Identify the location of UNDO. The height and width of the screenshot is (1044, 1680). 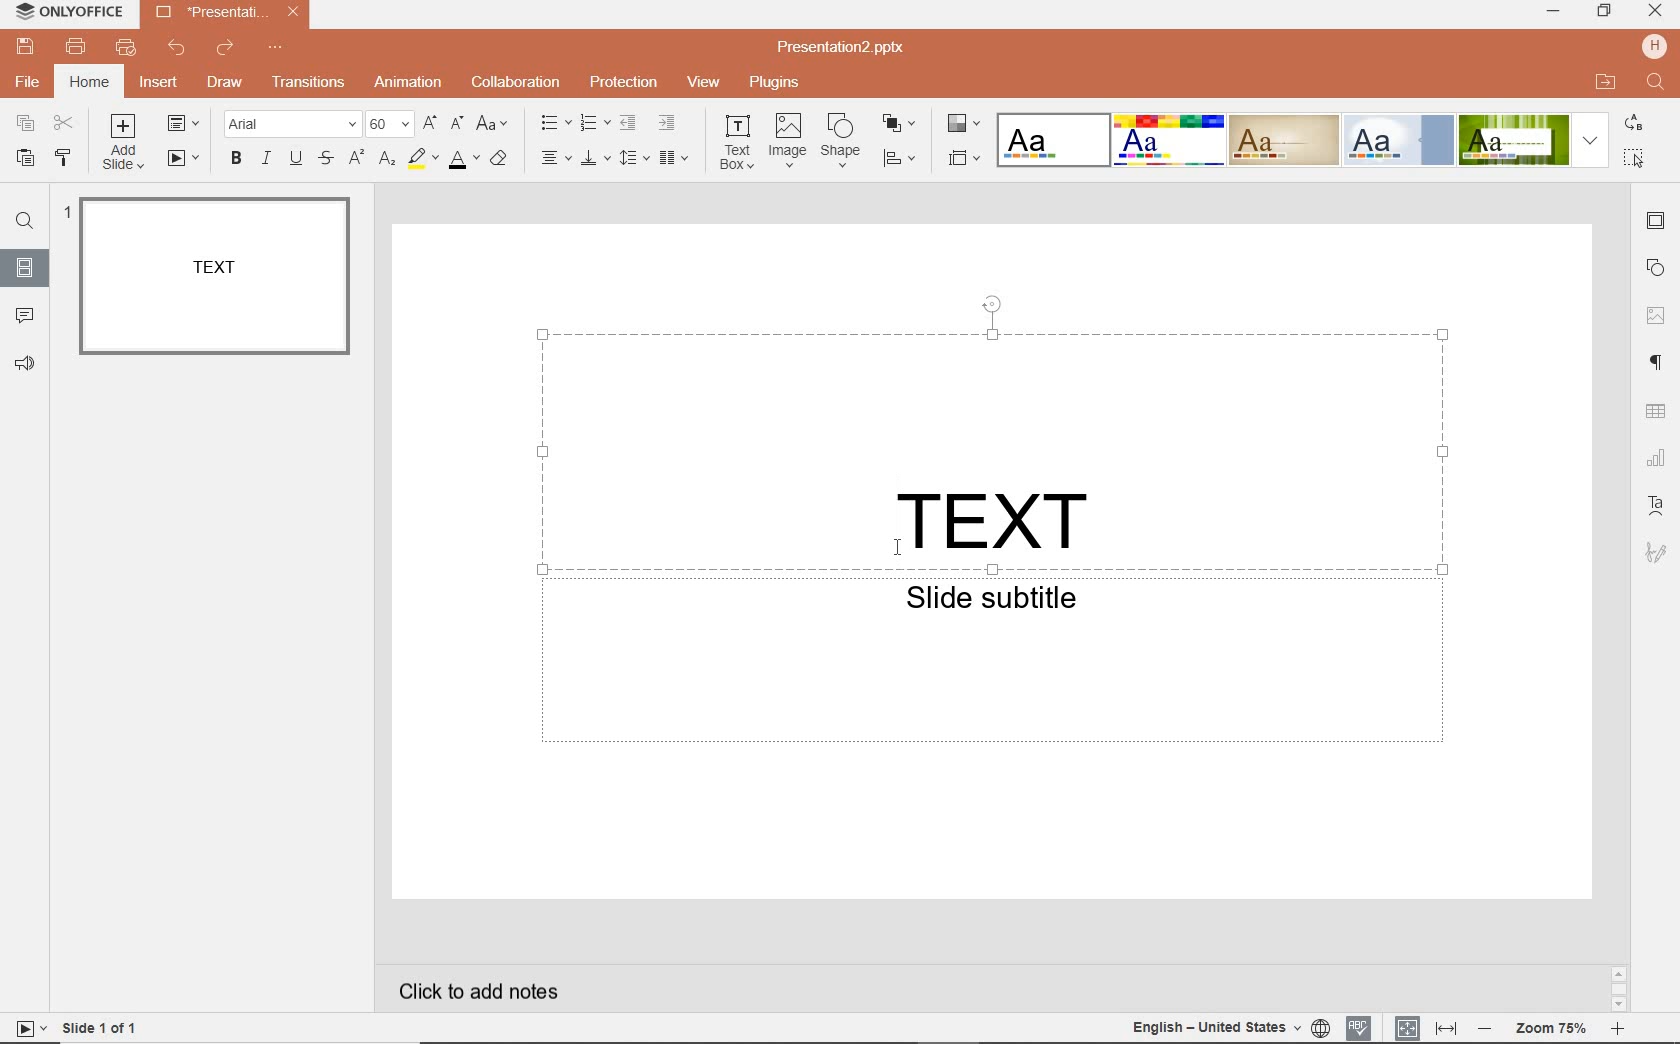
(177, 47).